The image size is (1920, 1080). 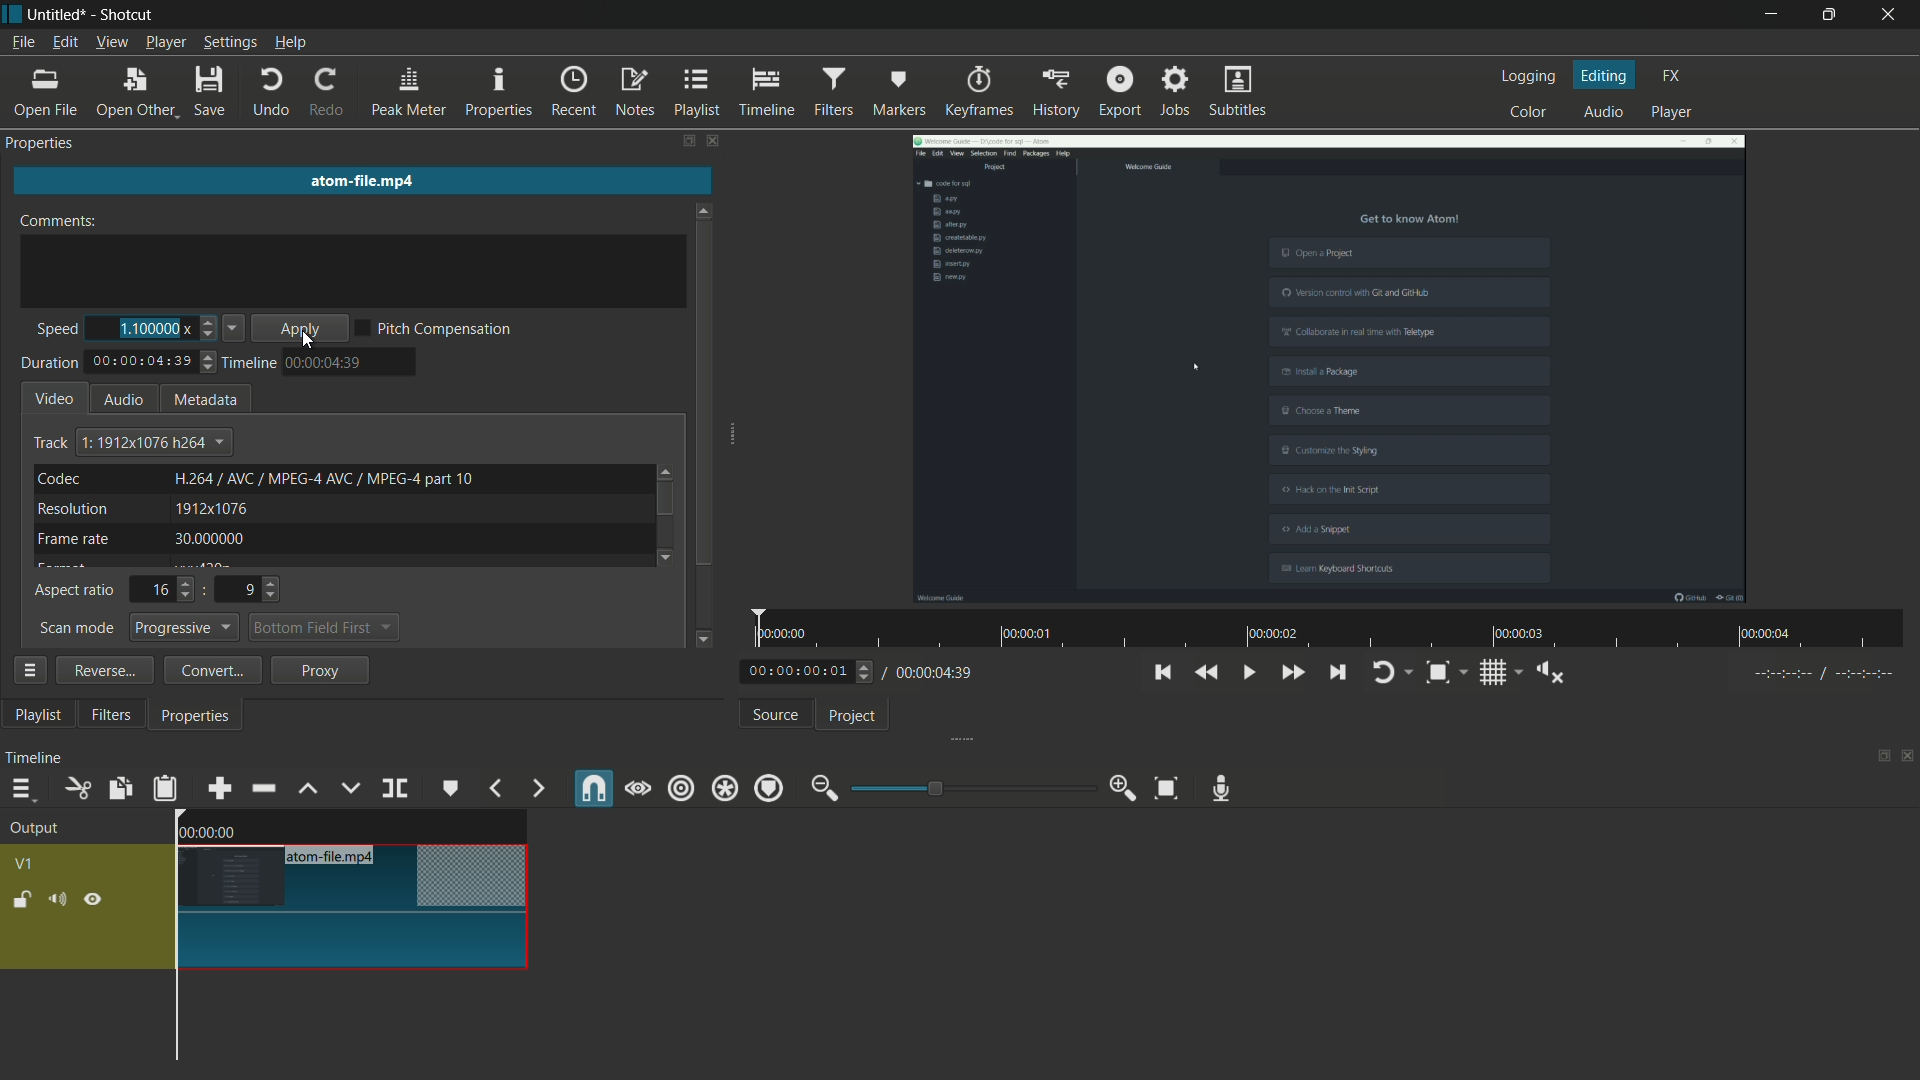 I want to click on timeline, so click(x=251, y=363).